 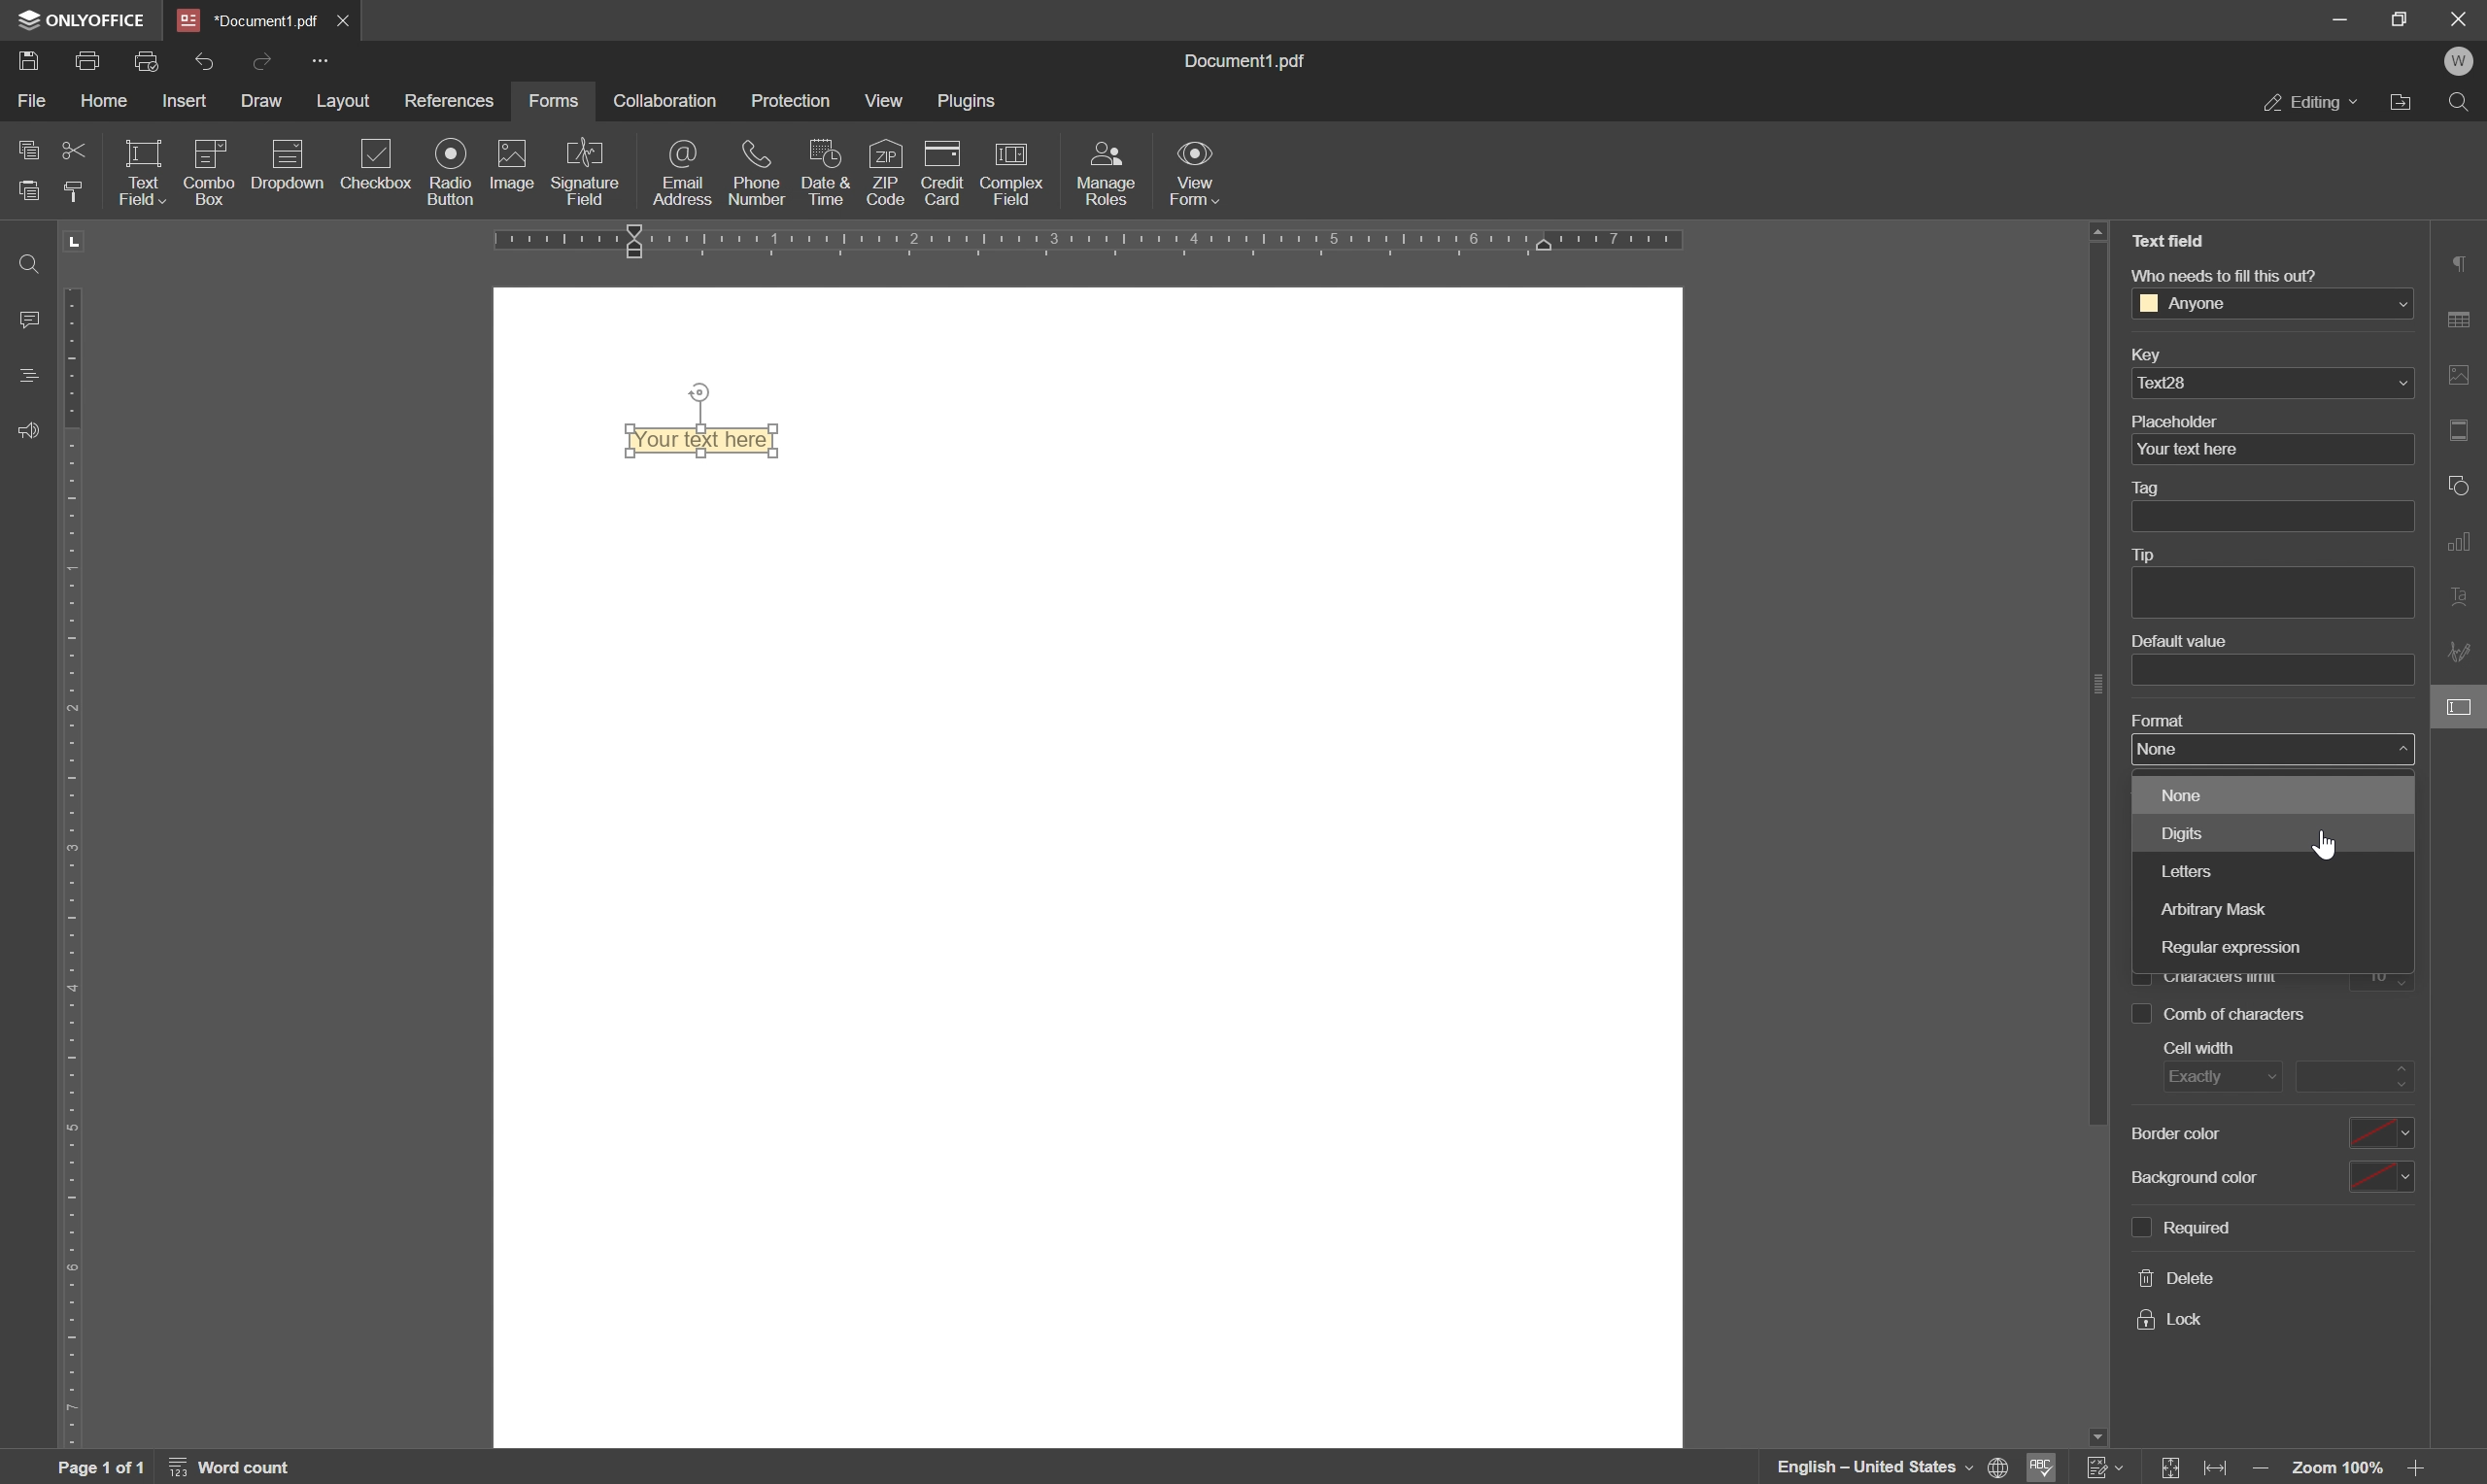 I want to click on complex field, so click(x=1017, y=171).